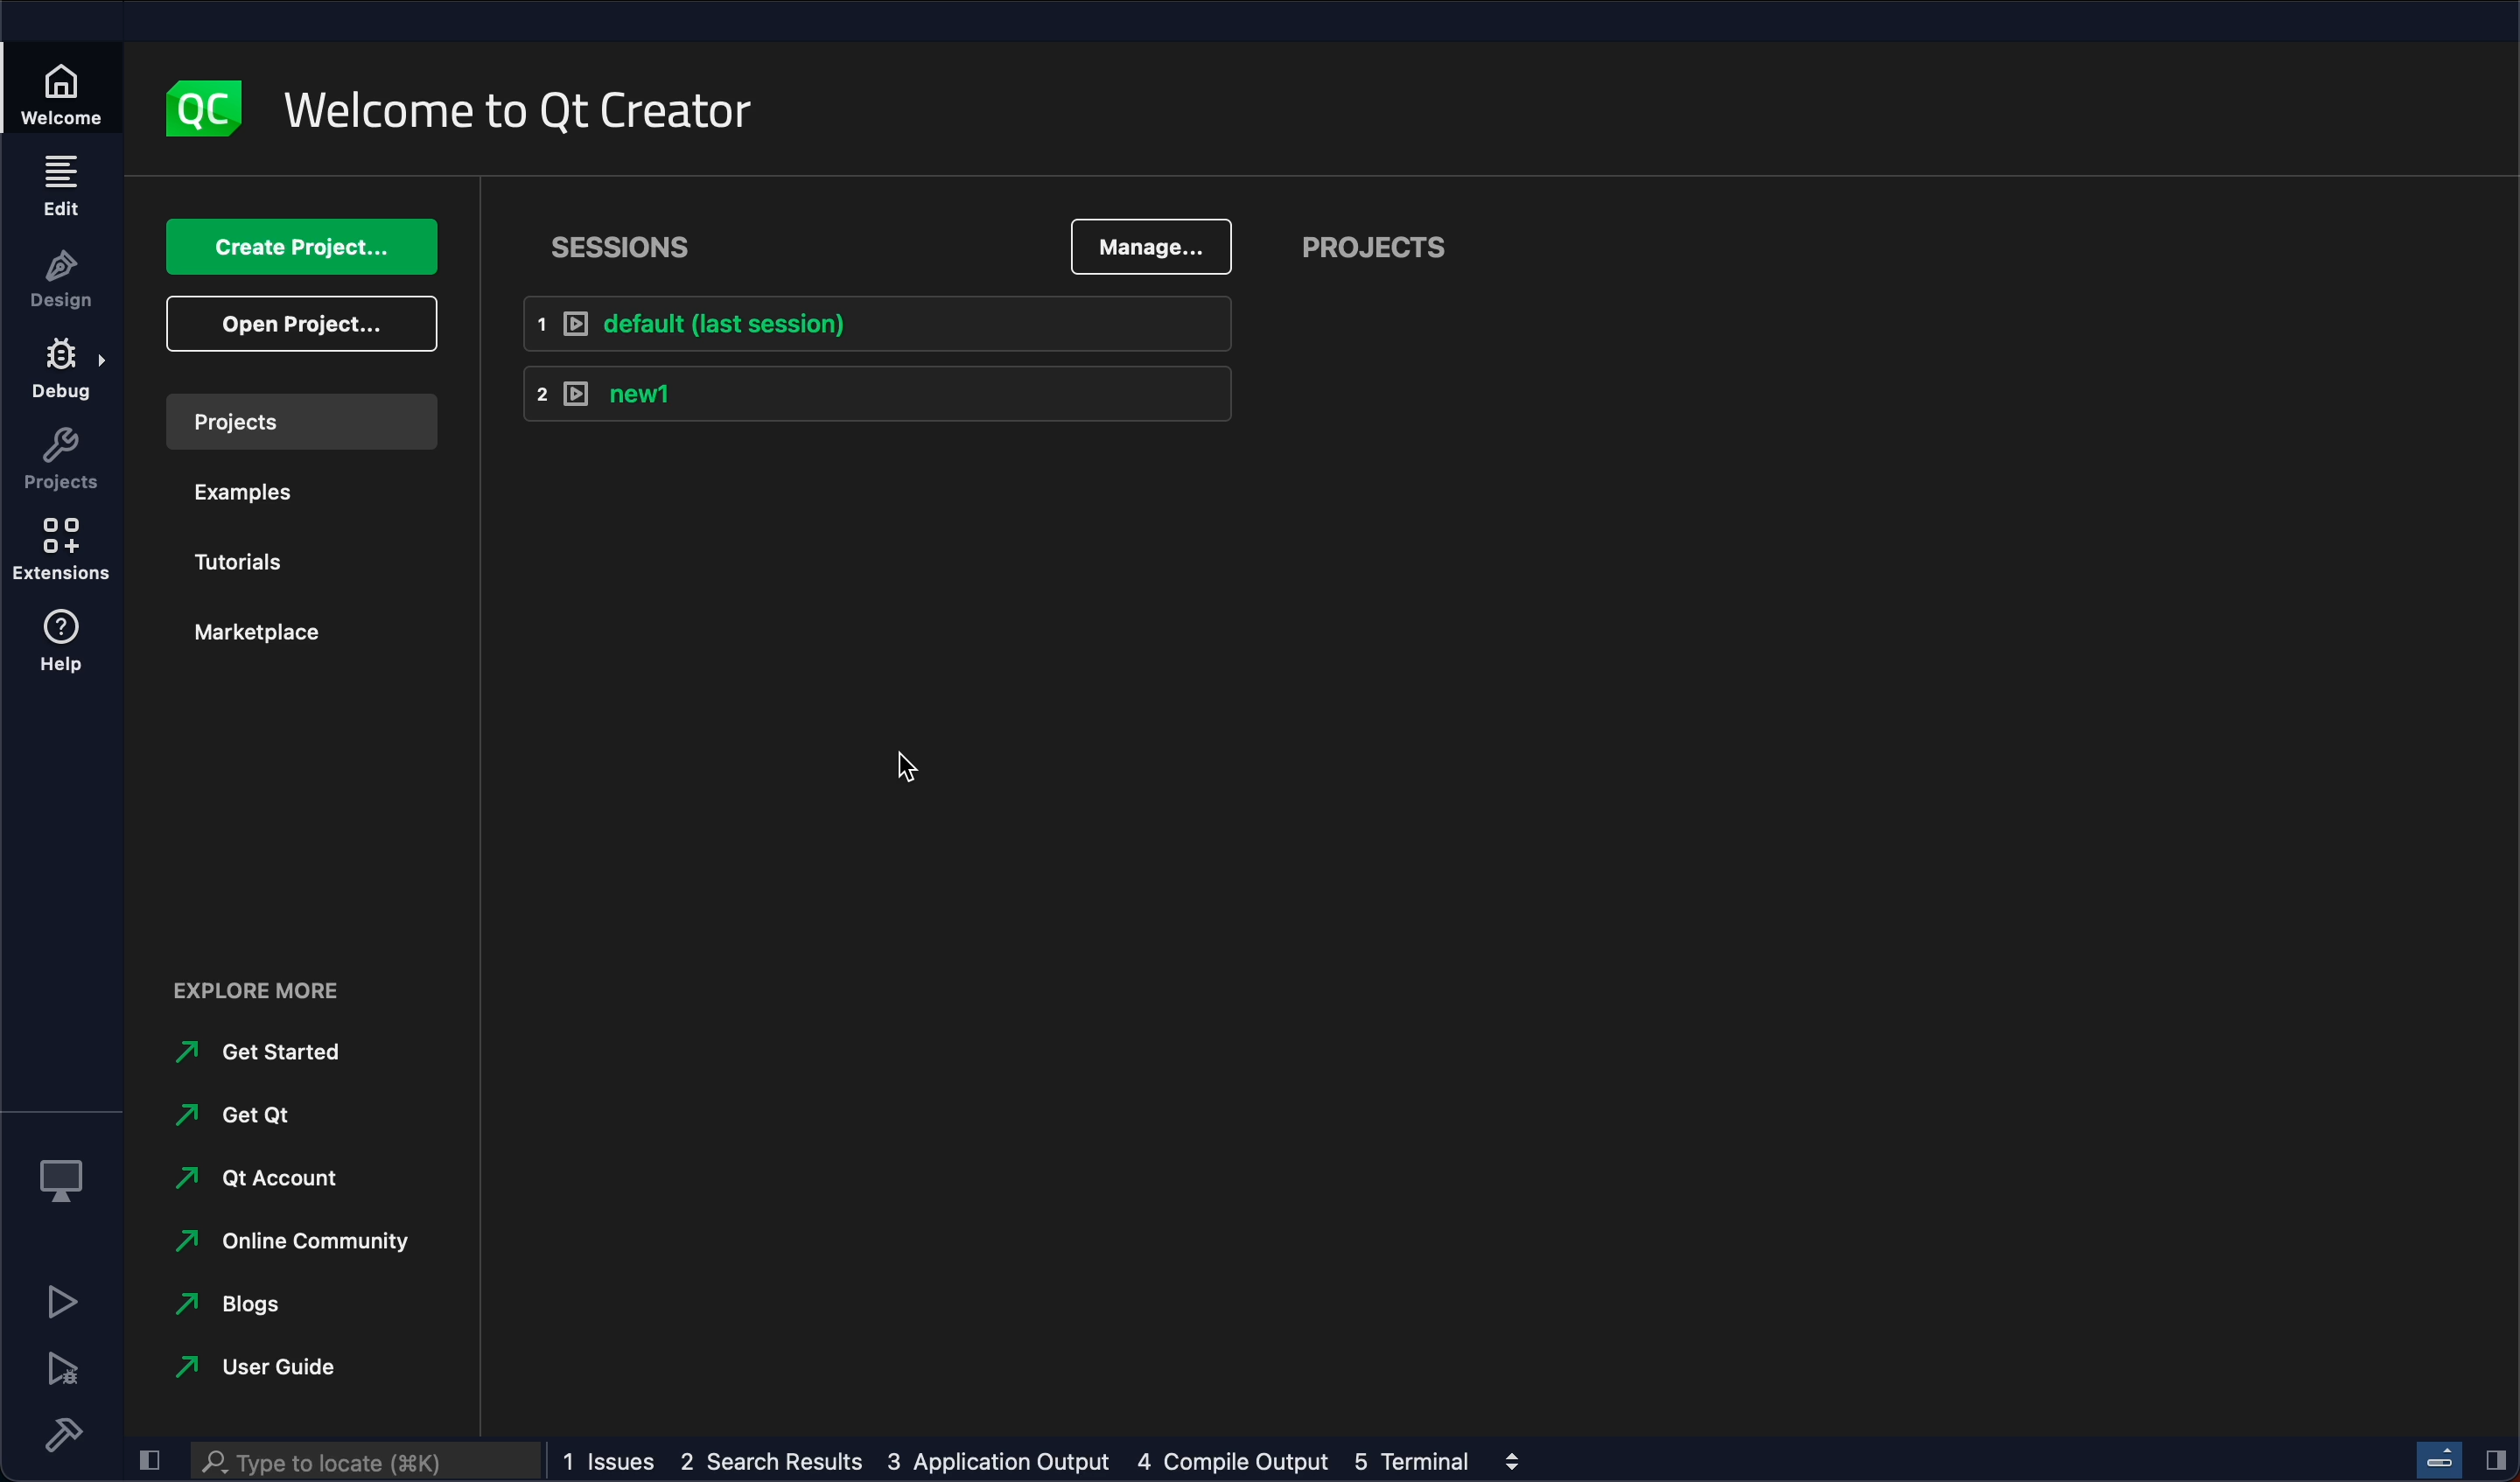  What do you see at coordinates (2439, 1456) in the screenshot?
I see `progress bar` at bounding box center [2439, 1456].